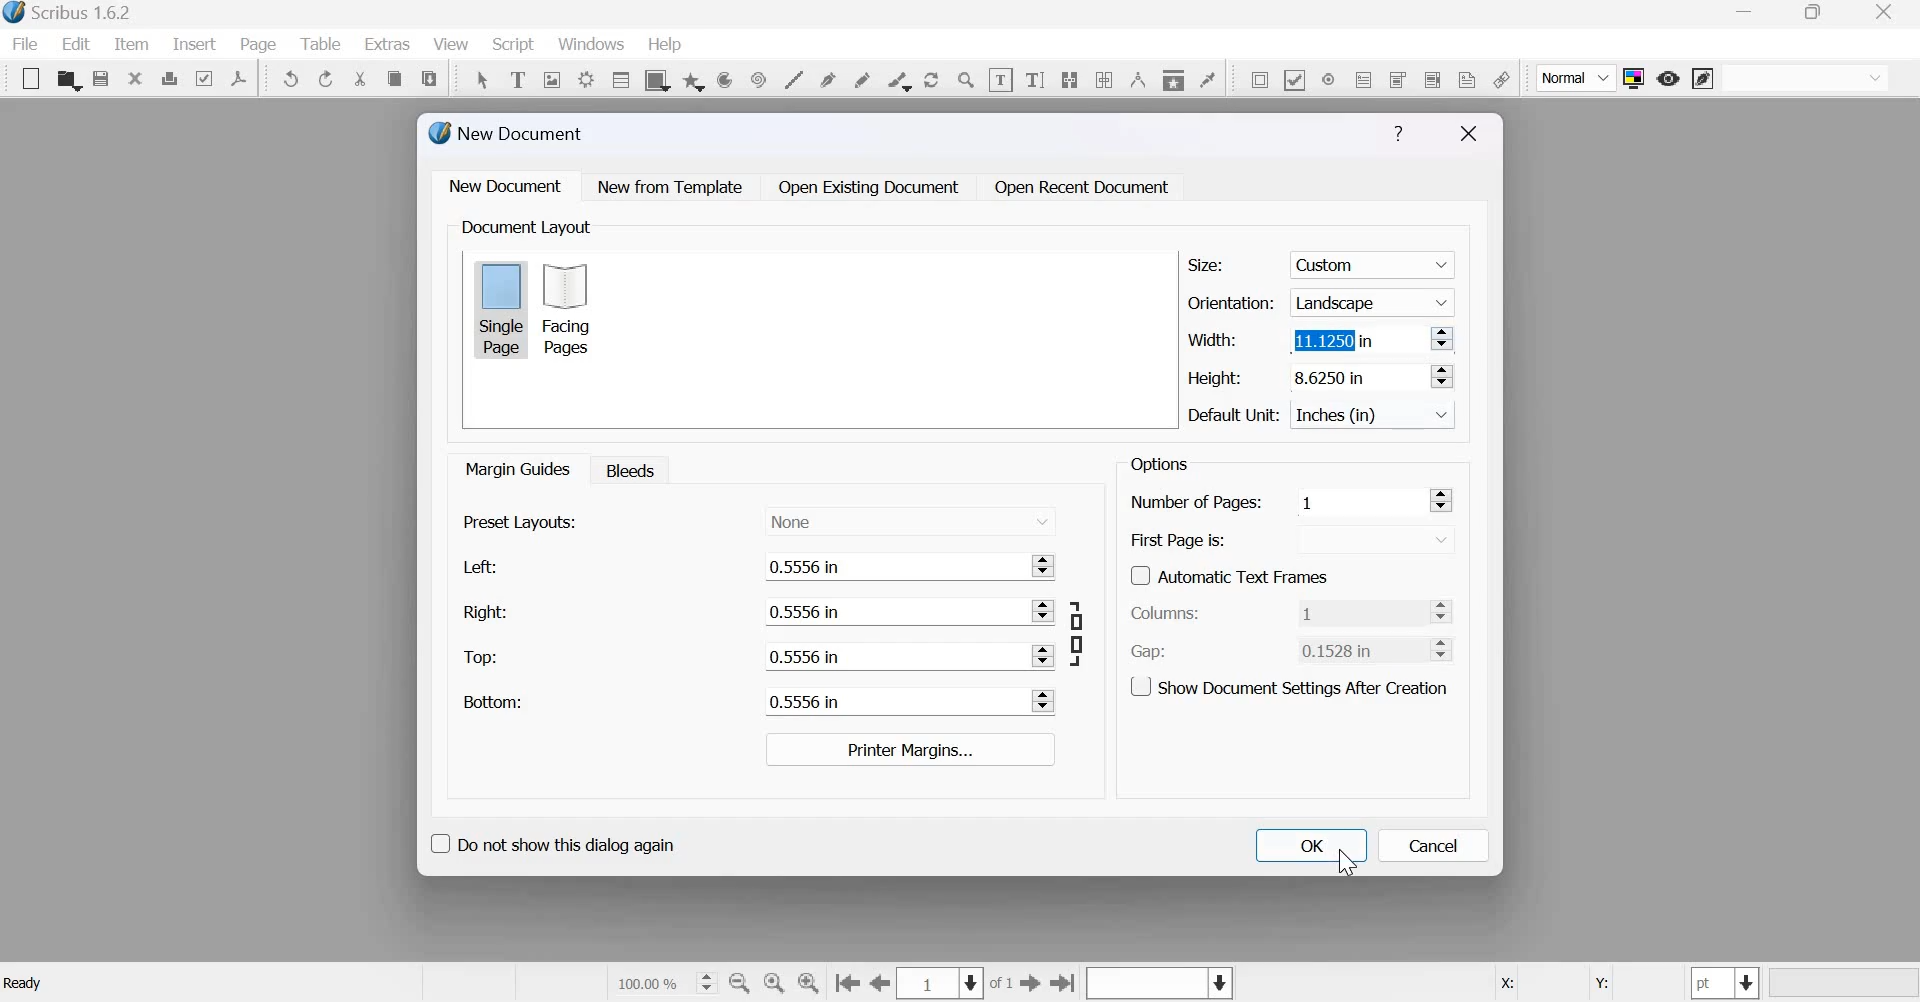 Image resolution: width=1920 pixels, height=1002 pixels. What do you see at coordinates (1149, 652) in the screenshot?
I see `Gap:` at bounding box center [1149, 652].